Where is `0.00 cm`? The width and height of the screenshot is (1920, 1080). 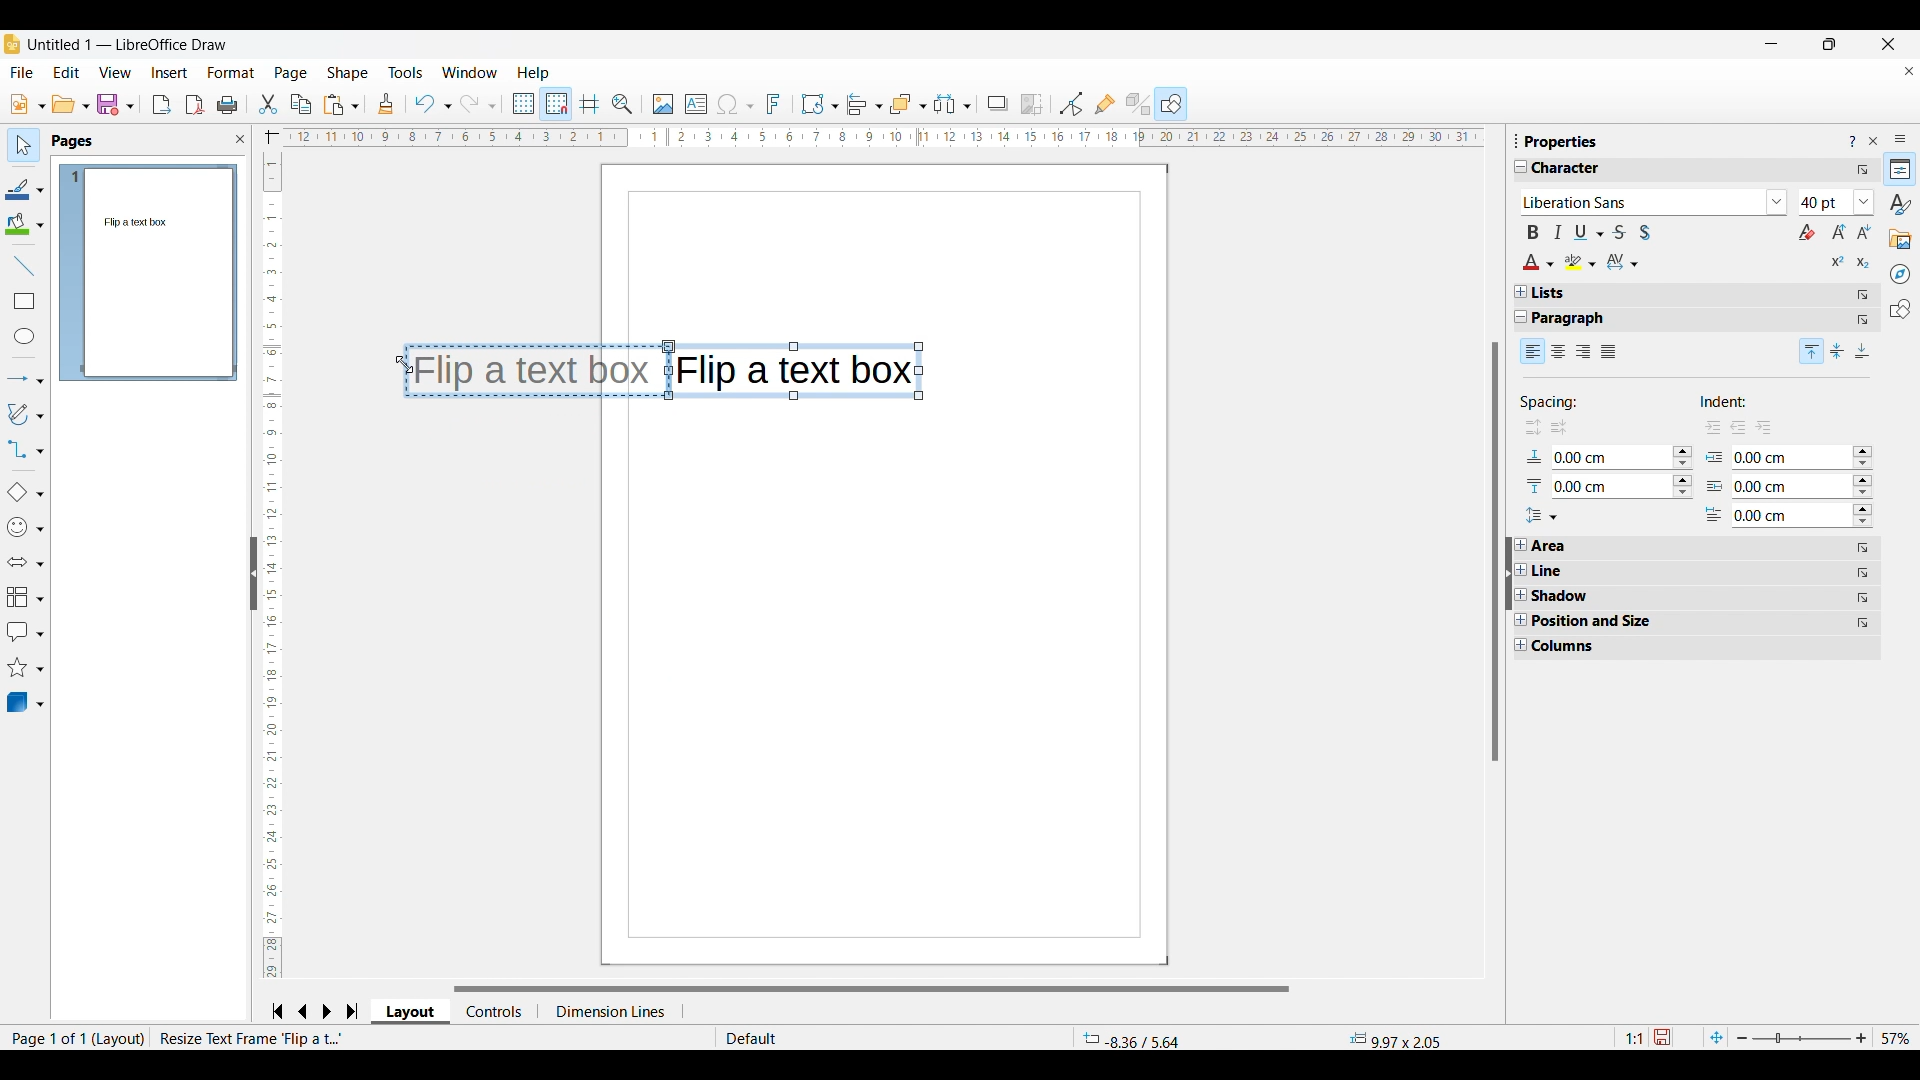 0.00 cm is located at coordinates (1609, 455).